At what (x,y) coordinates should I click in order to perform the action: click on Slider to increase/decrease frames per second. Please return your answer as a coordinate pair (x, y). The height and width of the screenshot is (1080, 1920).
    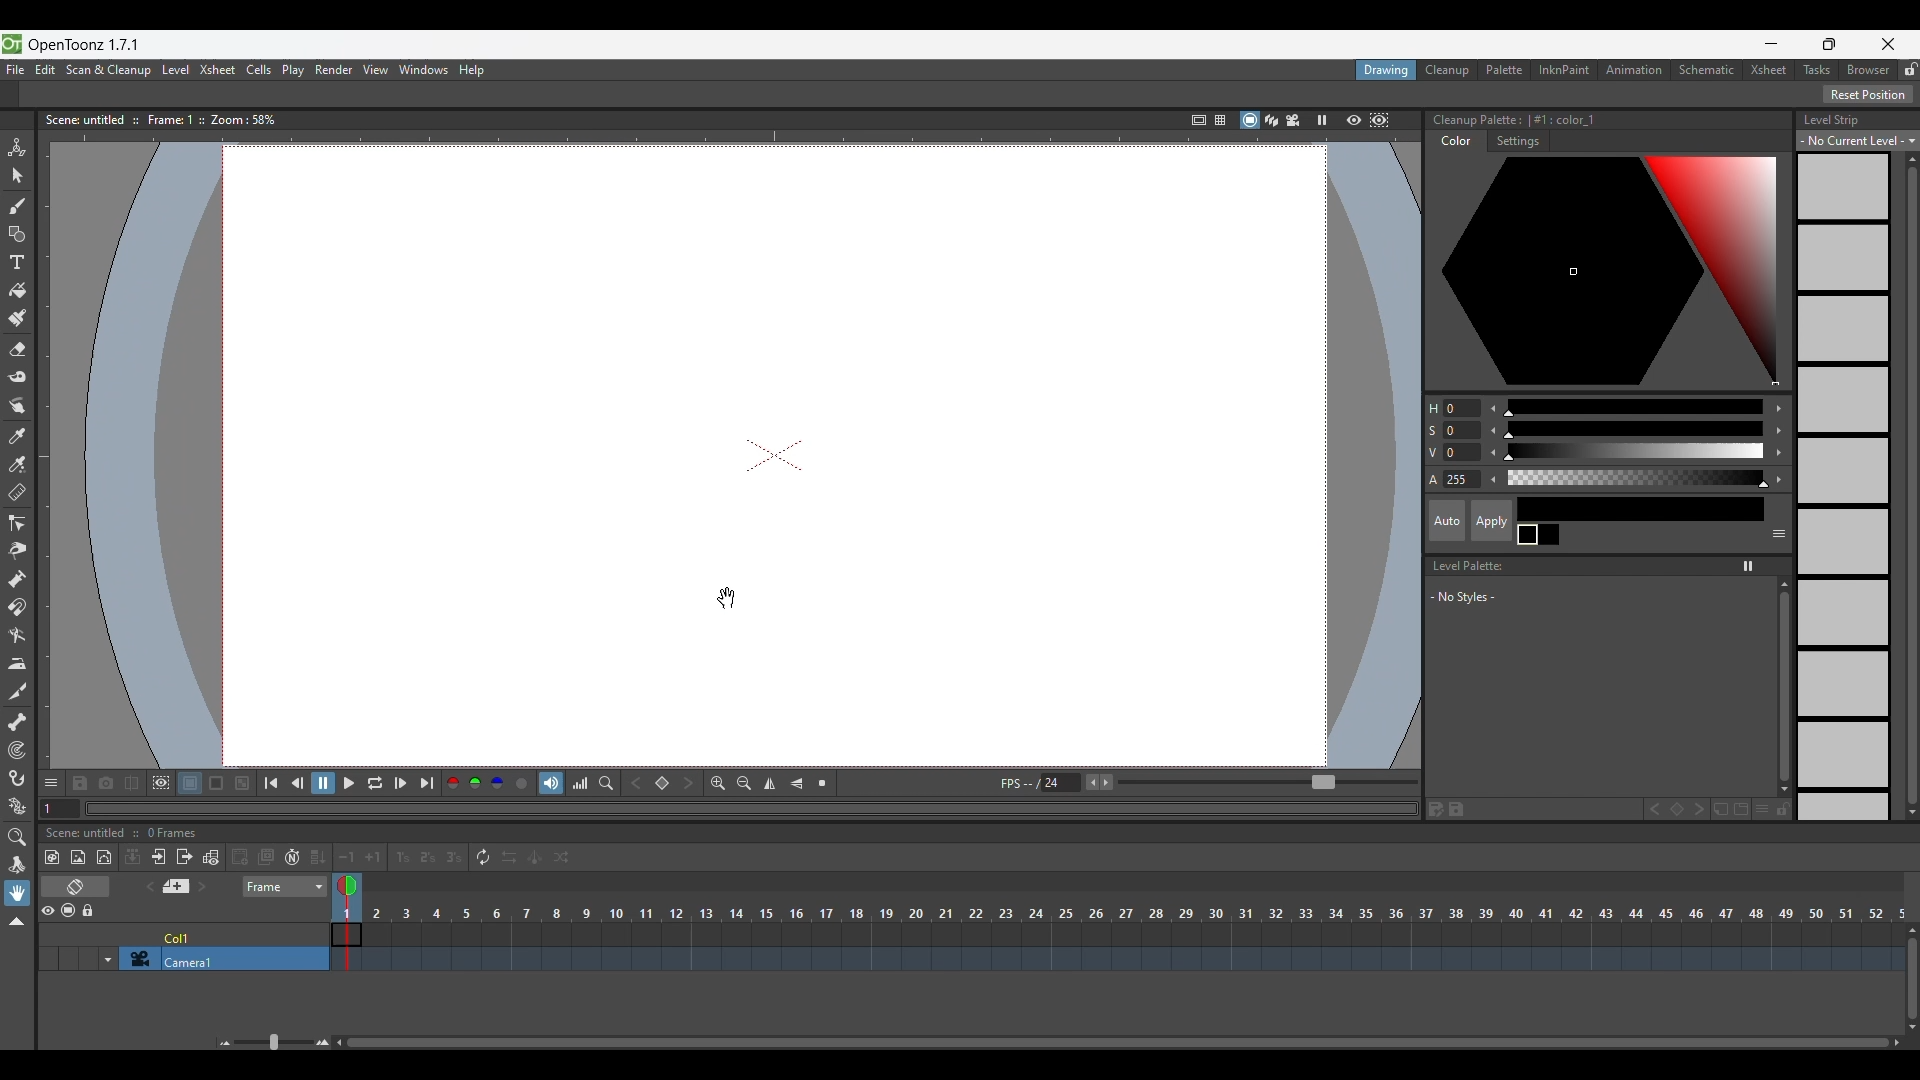
    Looking at the image, I should click on (1268, 782).